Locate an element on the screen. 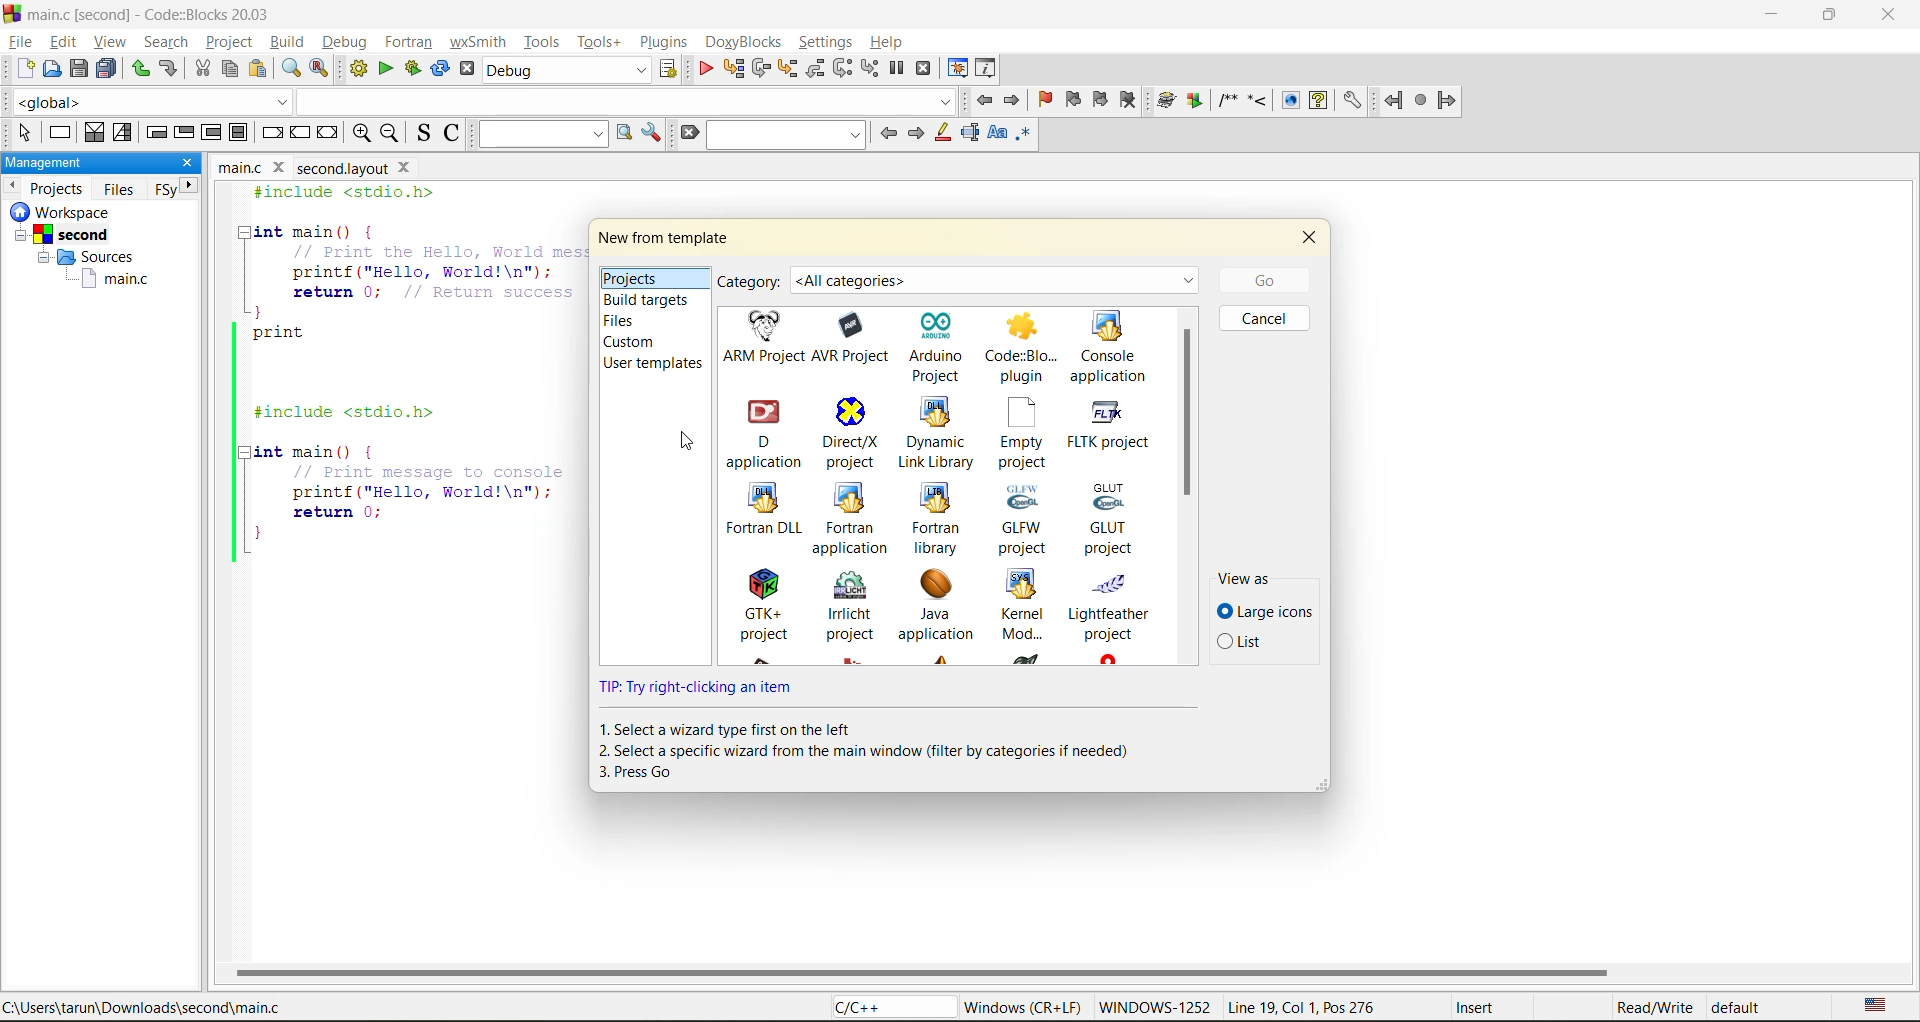 This screenshot has width=1920, height=1022. zoom in is located at coordinates (358, 133).